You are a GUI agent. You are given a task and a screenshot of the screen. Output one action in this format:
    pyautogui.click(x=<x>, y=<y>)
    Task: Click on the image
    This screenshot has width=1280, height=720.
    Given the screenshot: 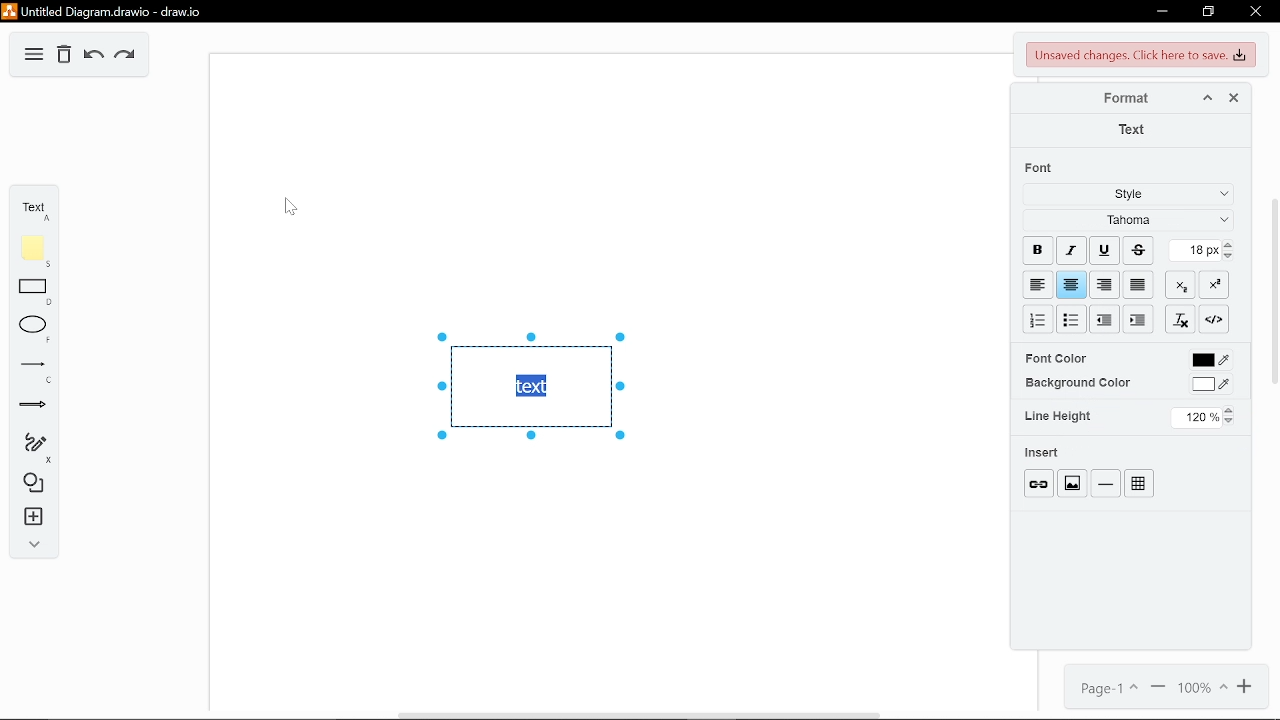 What is the action you would take?
    pyautogui.click(x=1072, y=481)
    